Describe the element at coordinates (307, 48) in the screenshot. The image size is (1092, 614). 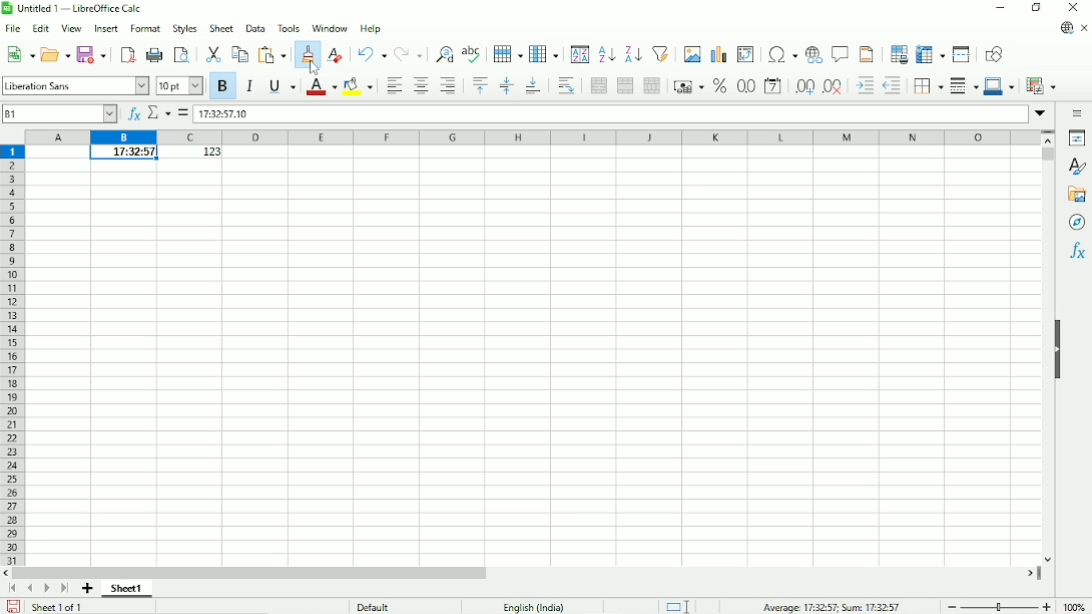
I see `Clone formatting` at that location.